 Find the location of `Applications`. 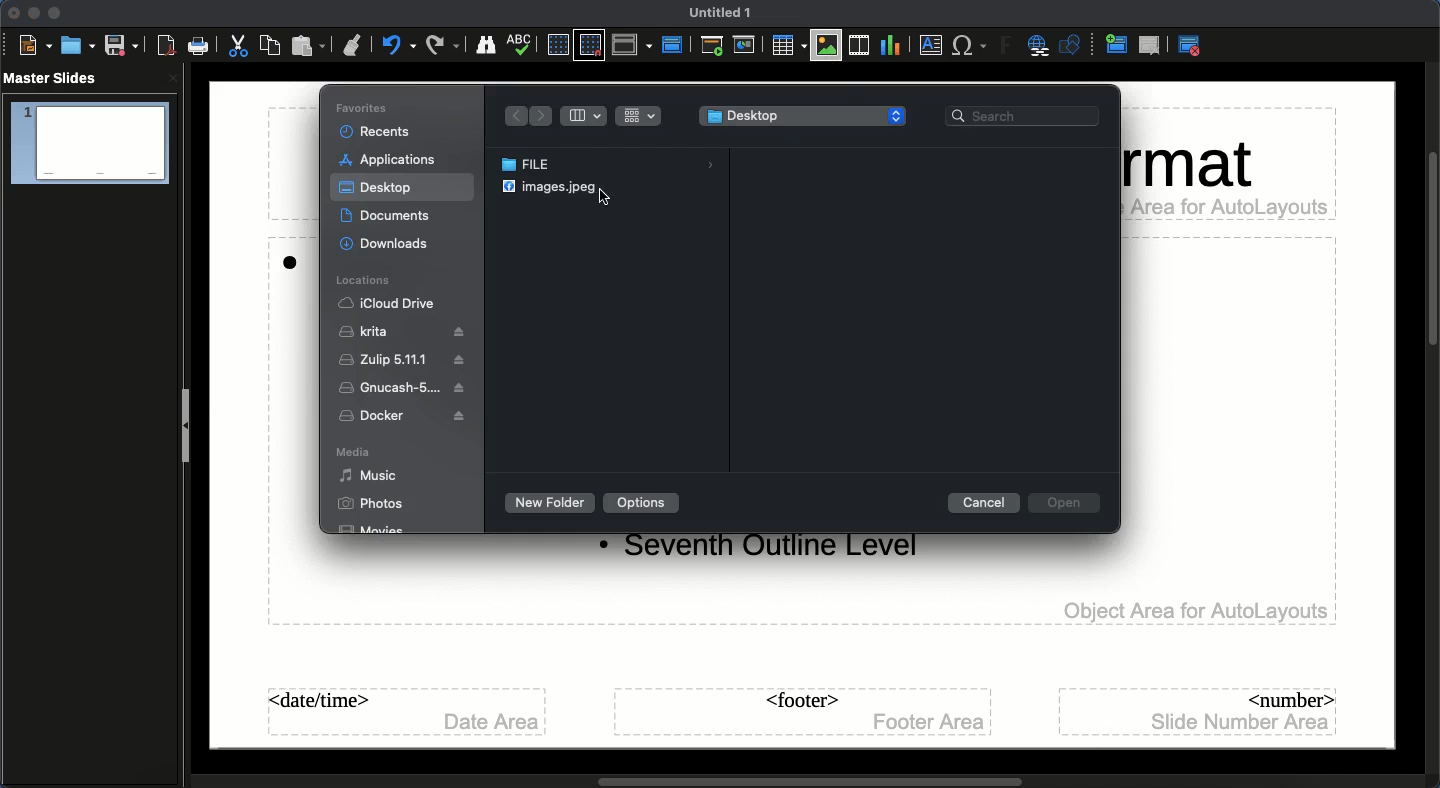

Applications is located at coordinates (390, 161).